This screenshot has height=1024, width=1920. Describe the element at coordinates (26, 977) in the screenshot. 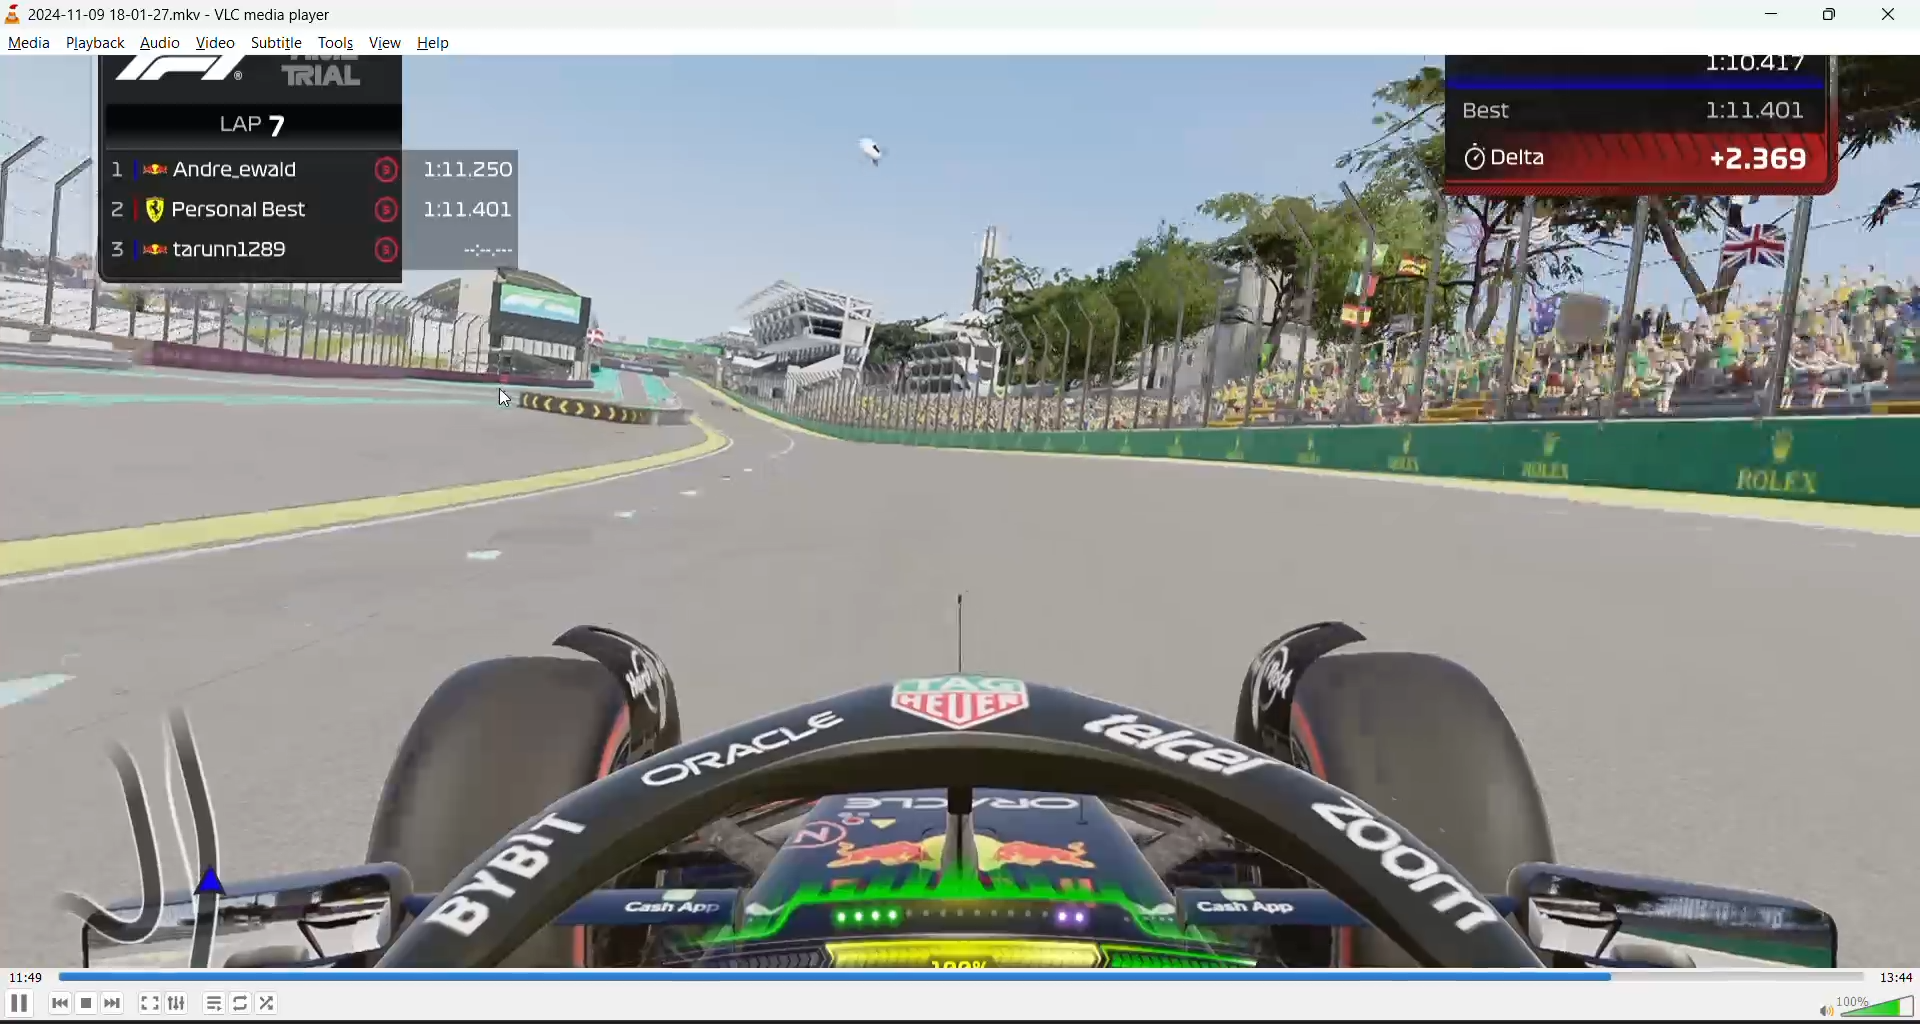

I see `current track time` at that location.